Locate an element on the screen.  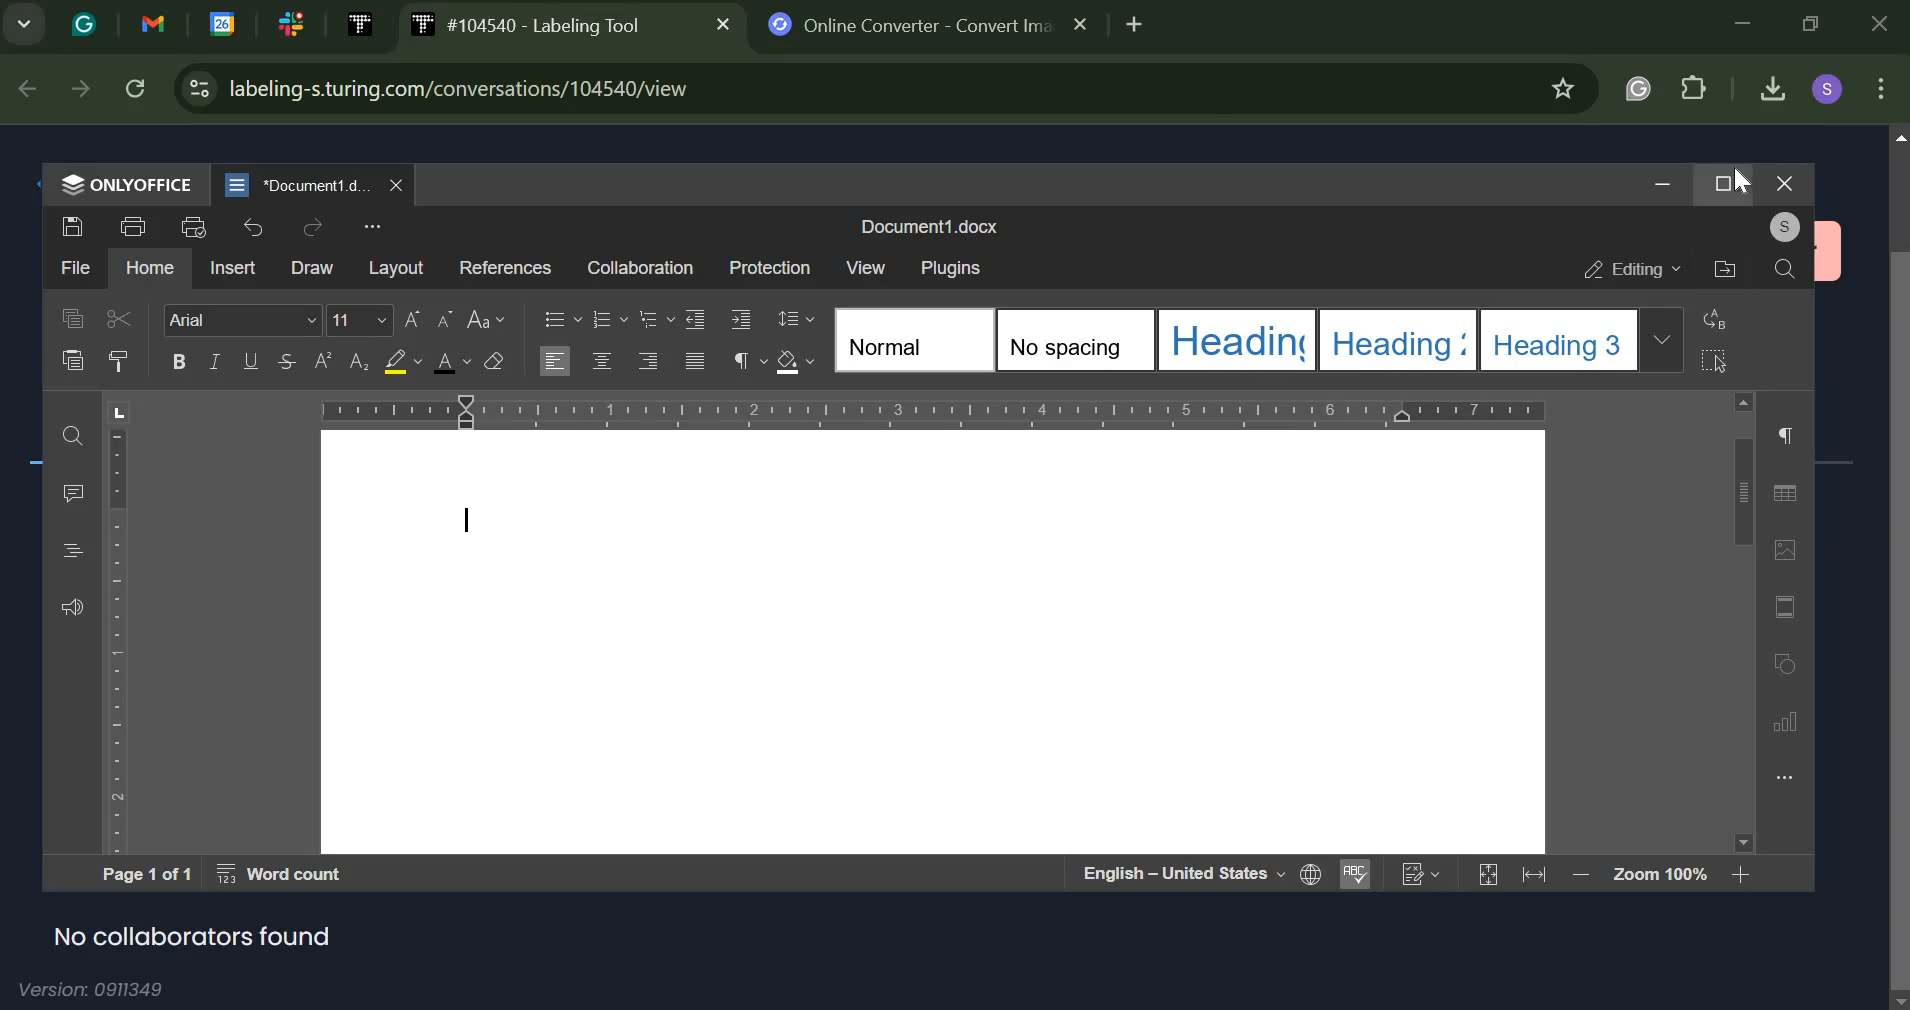
add new tab is located at coordinates (1138, 26).